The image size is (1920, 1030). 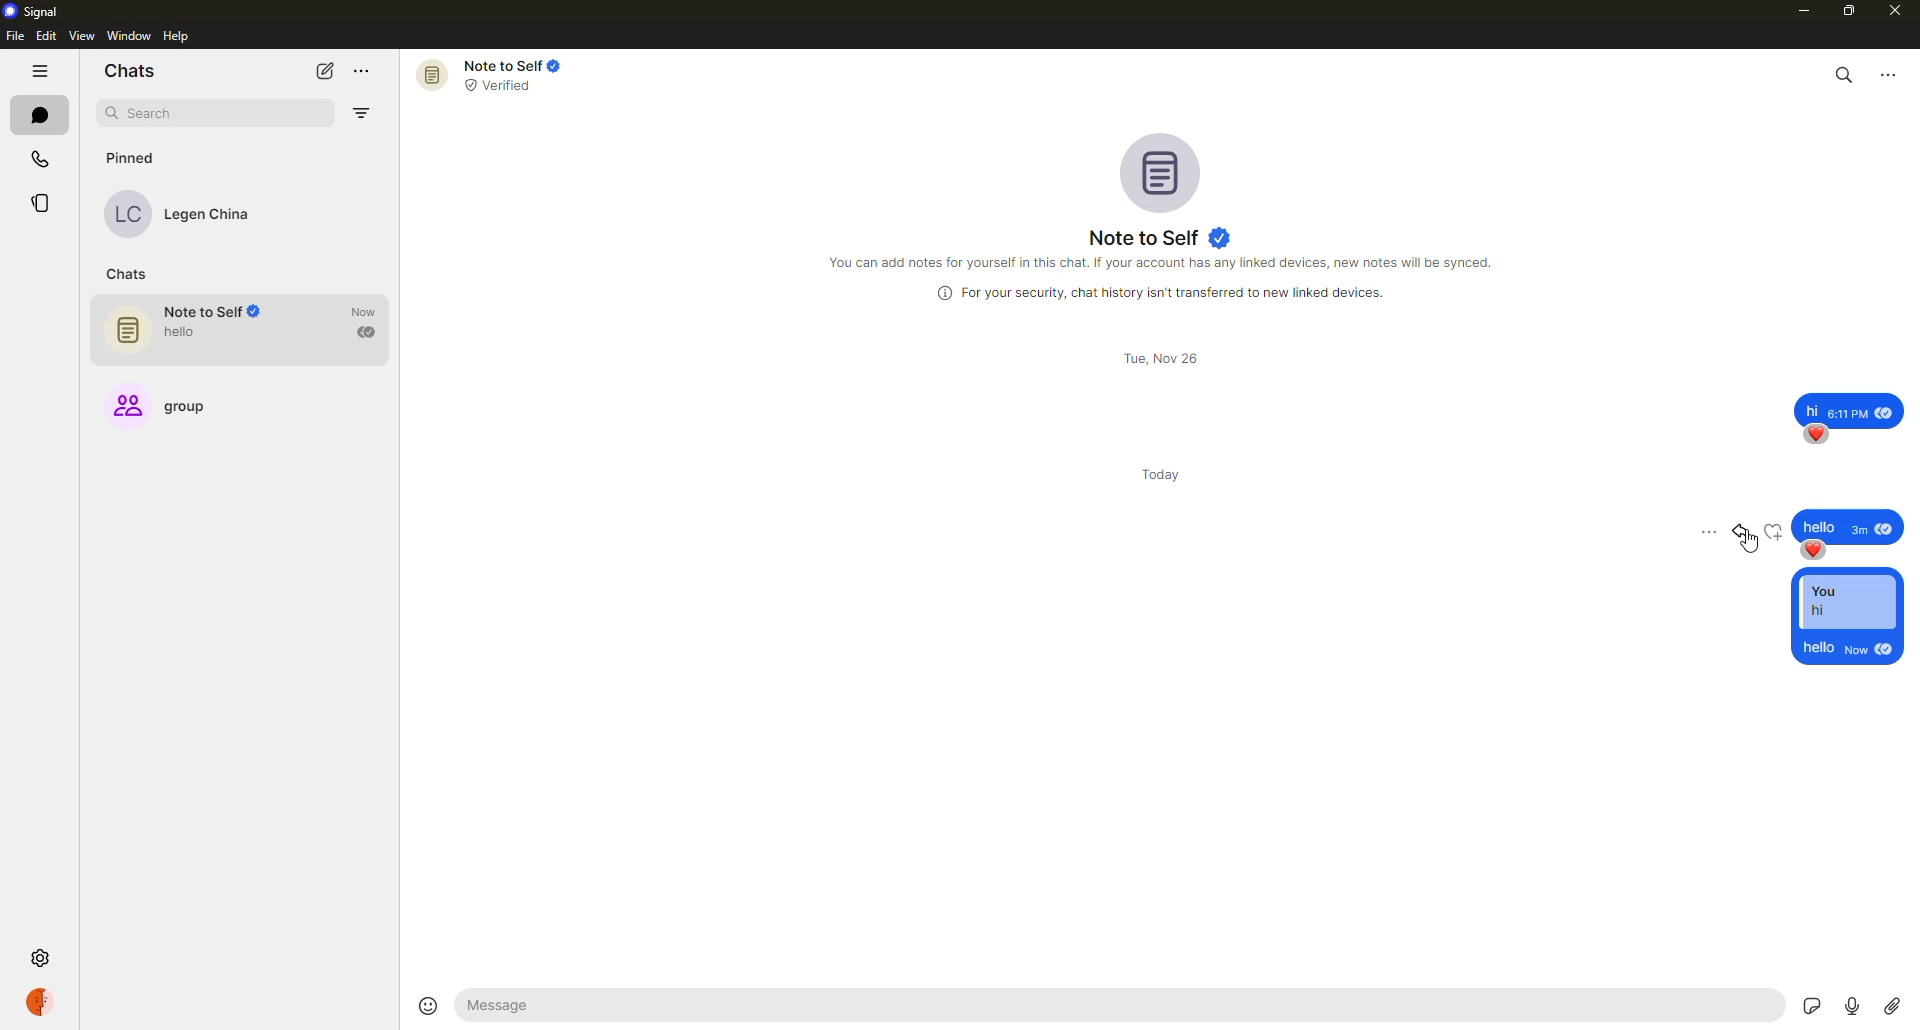 What do you see at coordinates (1846, 1004) in the screenshot?
I see `record` at bounding box center [1846, 1004].